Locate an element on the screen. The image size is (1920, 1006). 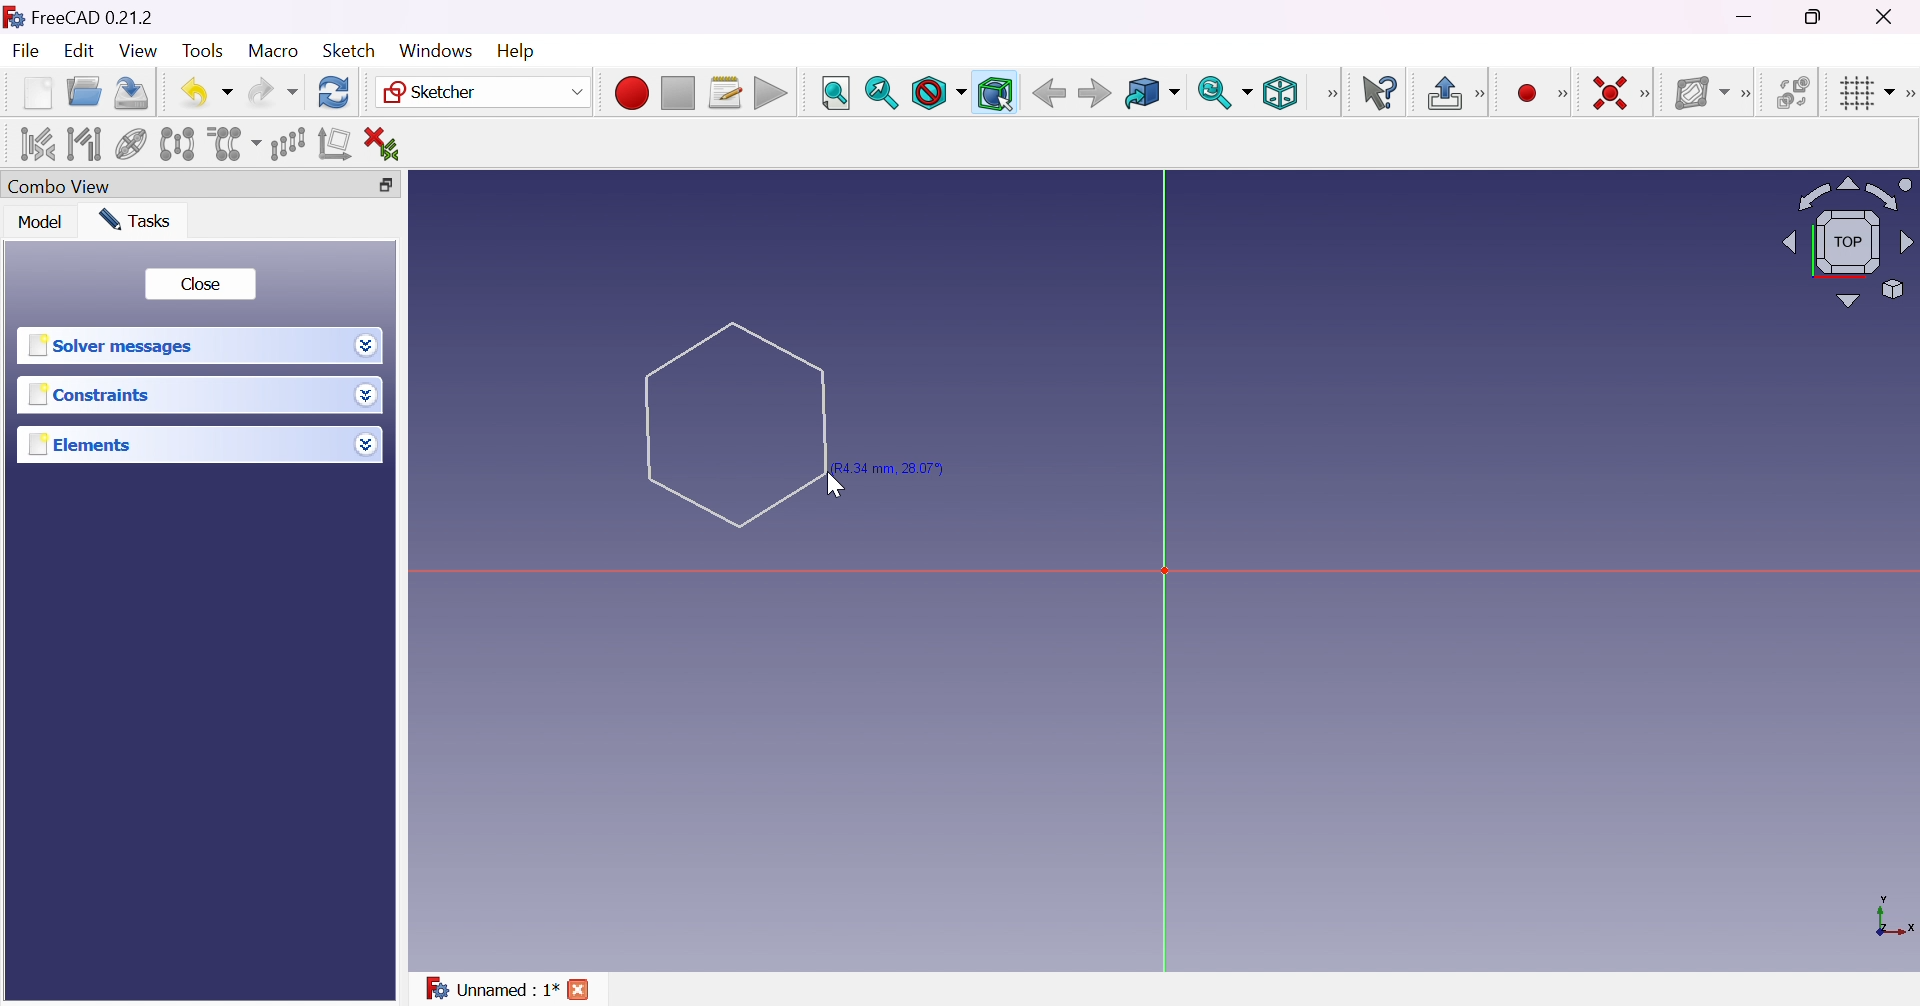
windows is located at coordinates (436, 51).